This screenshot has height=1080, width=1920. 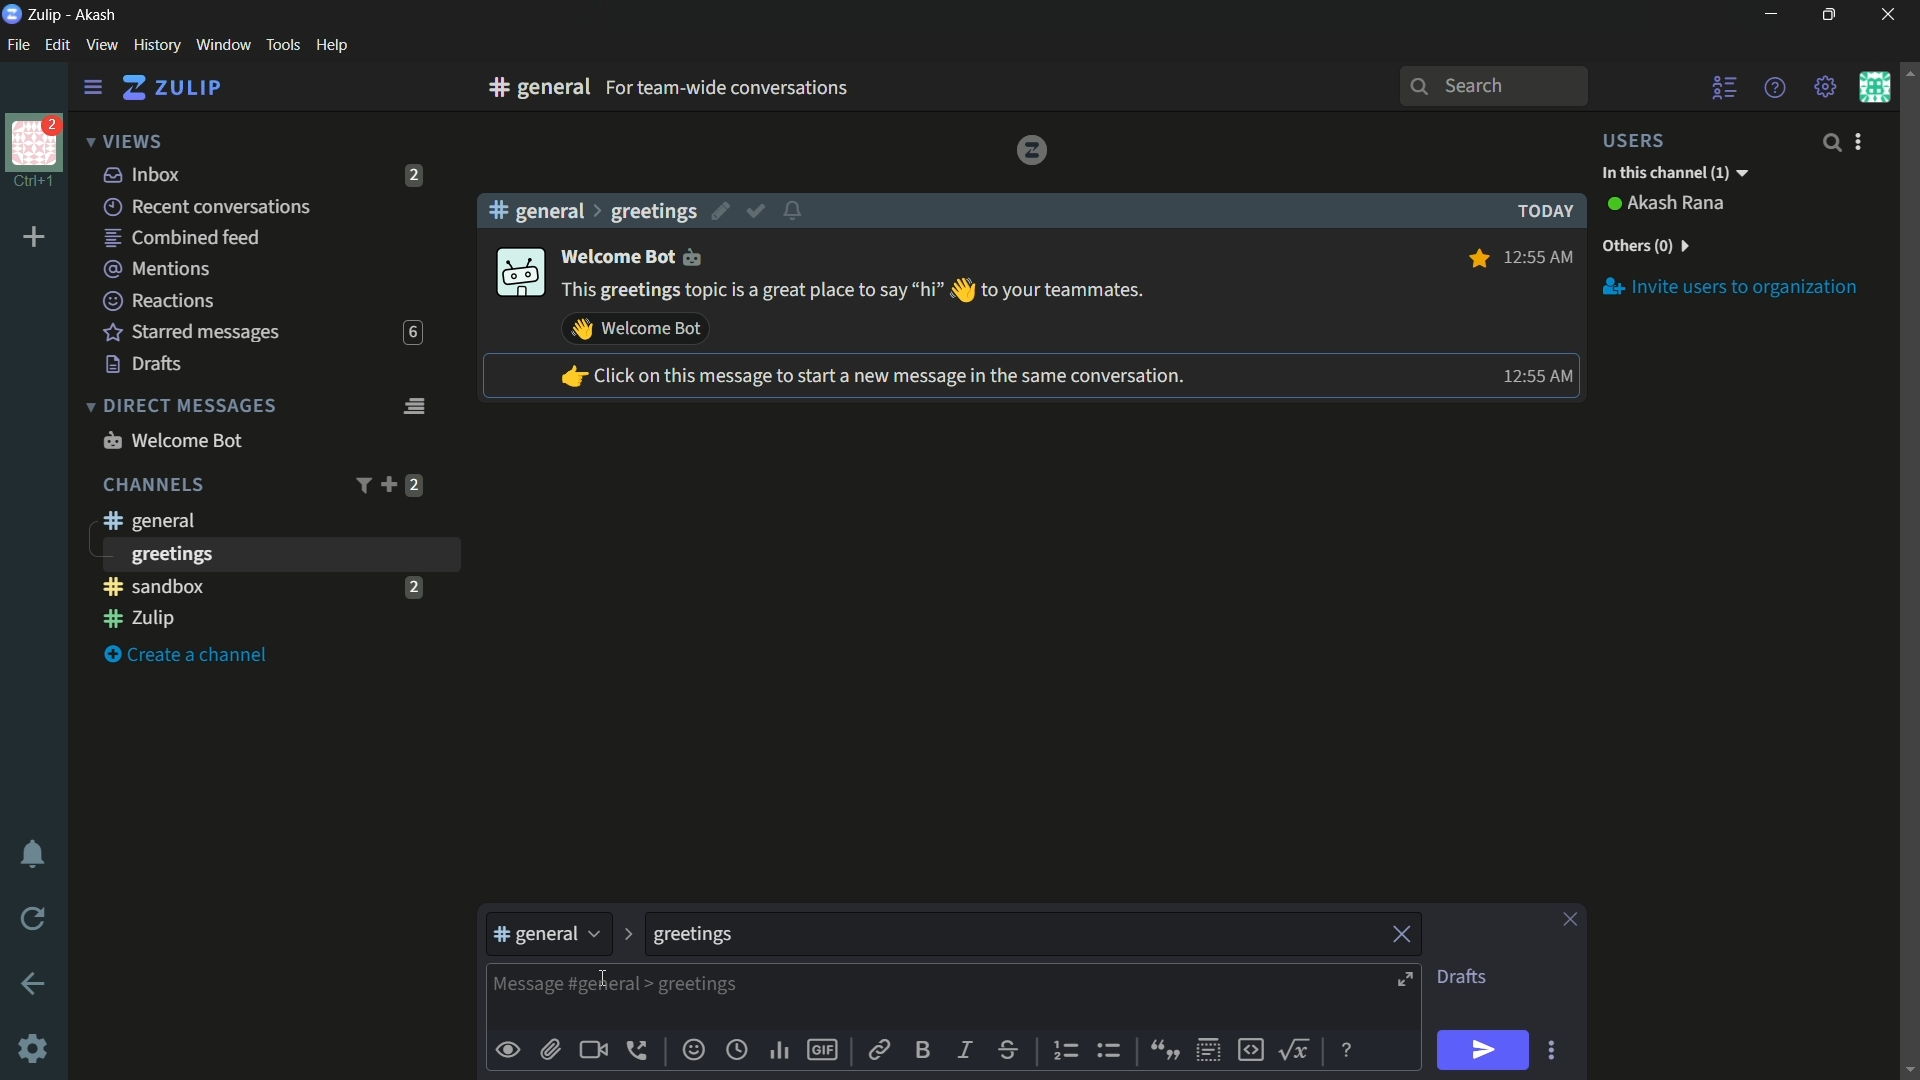 What do you see at coordinates (415, 175) in the screenshot?
I see `2 unread messages` at bounding box center [415, 175].